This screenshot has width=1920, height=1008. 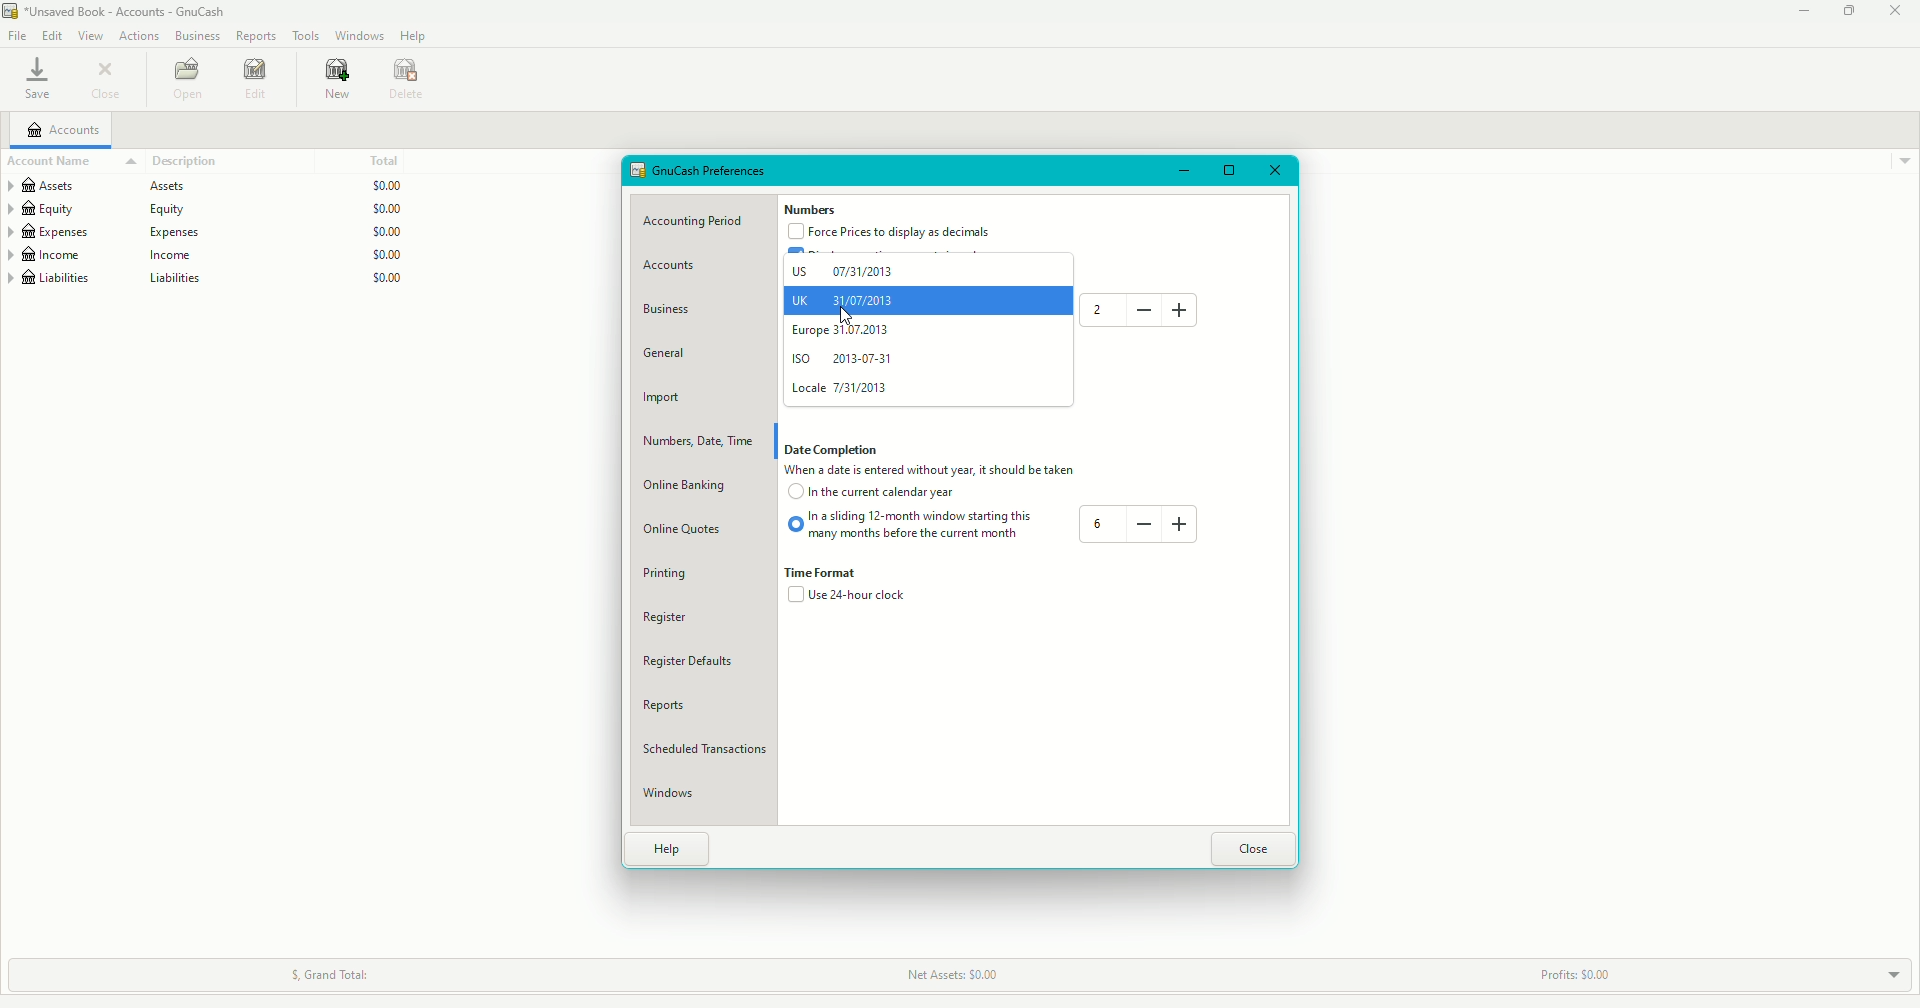 I want to click on Reports, so click(x=671, y=707).